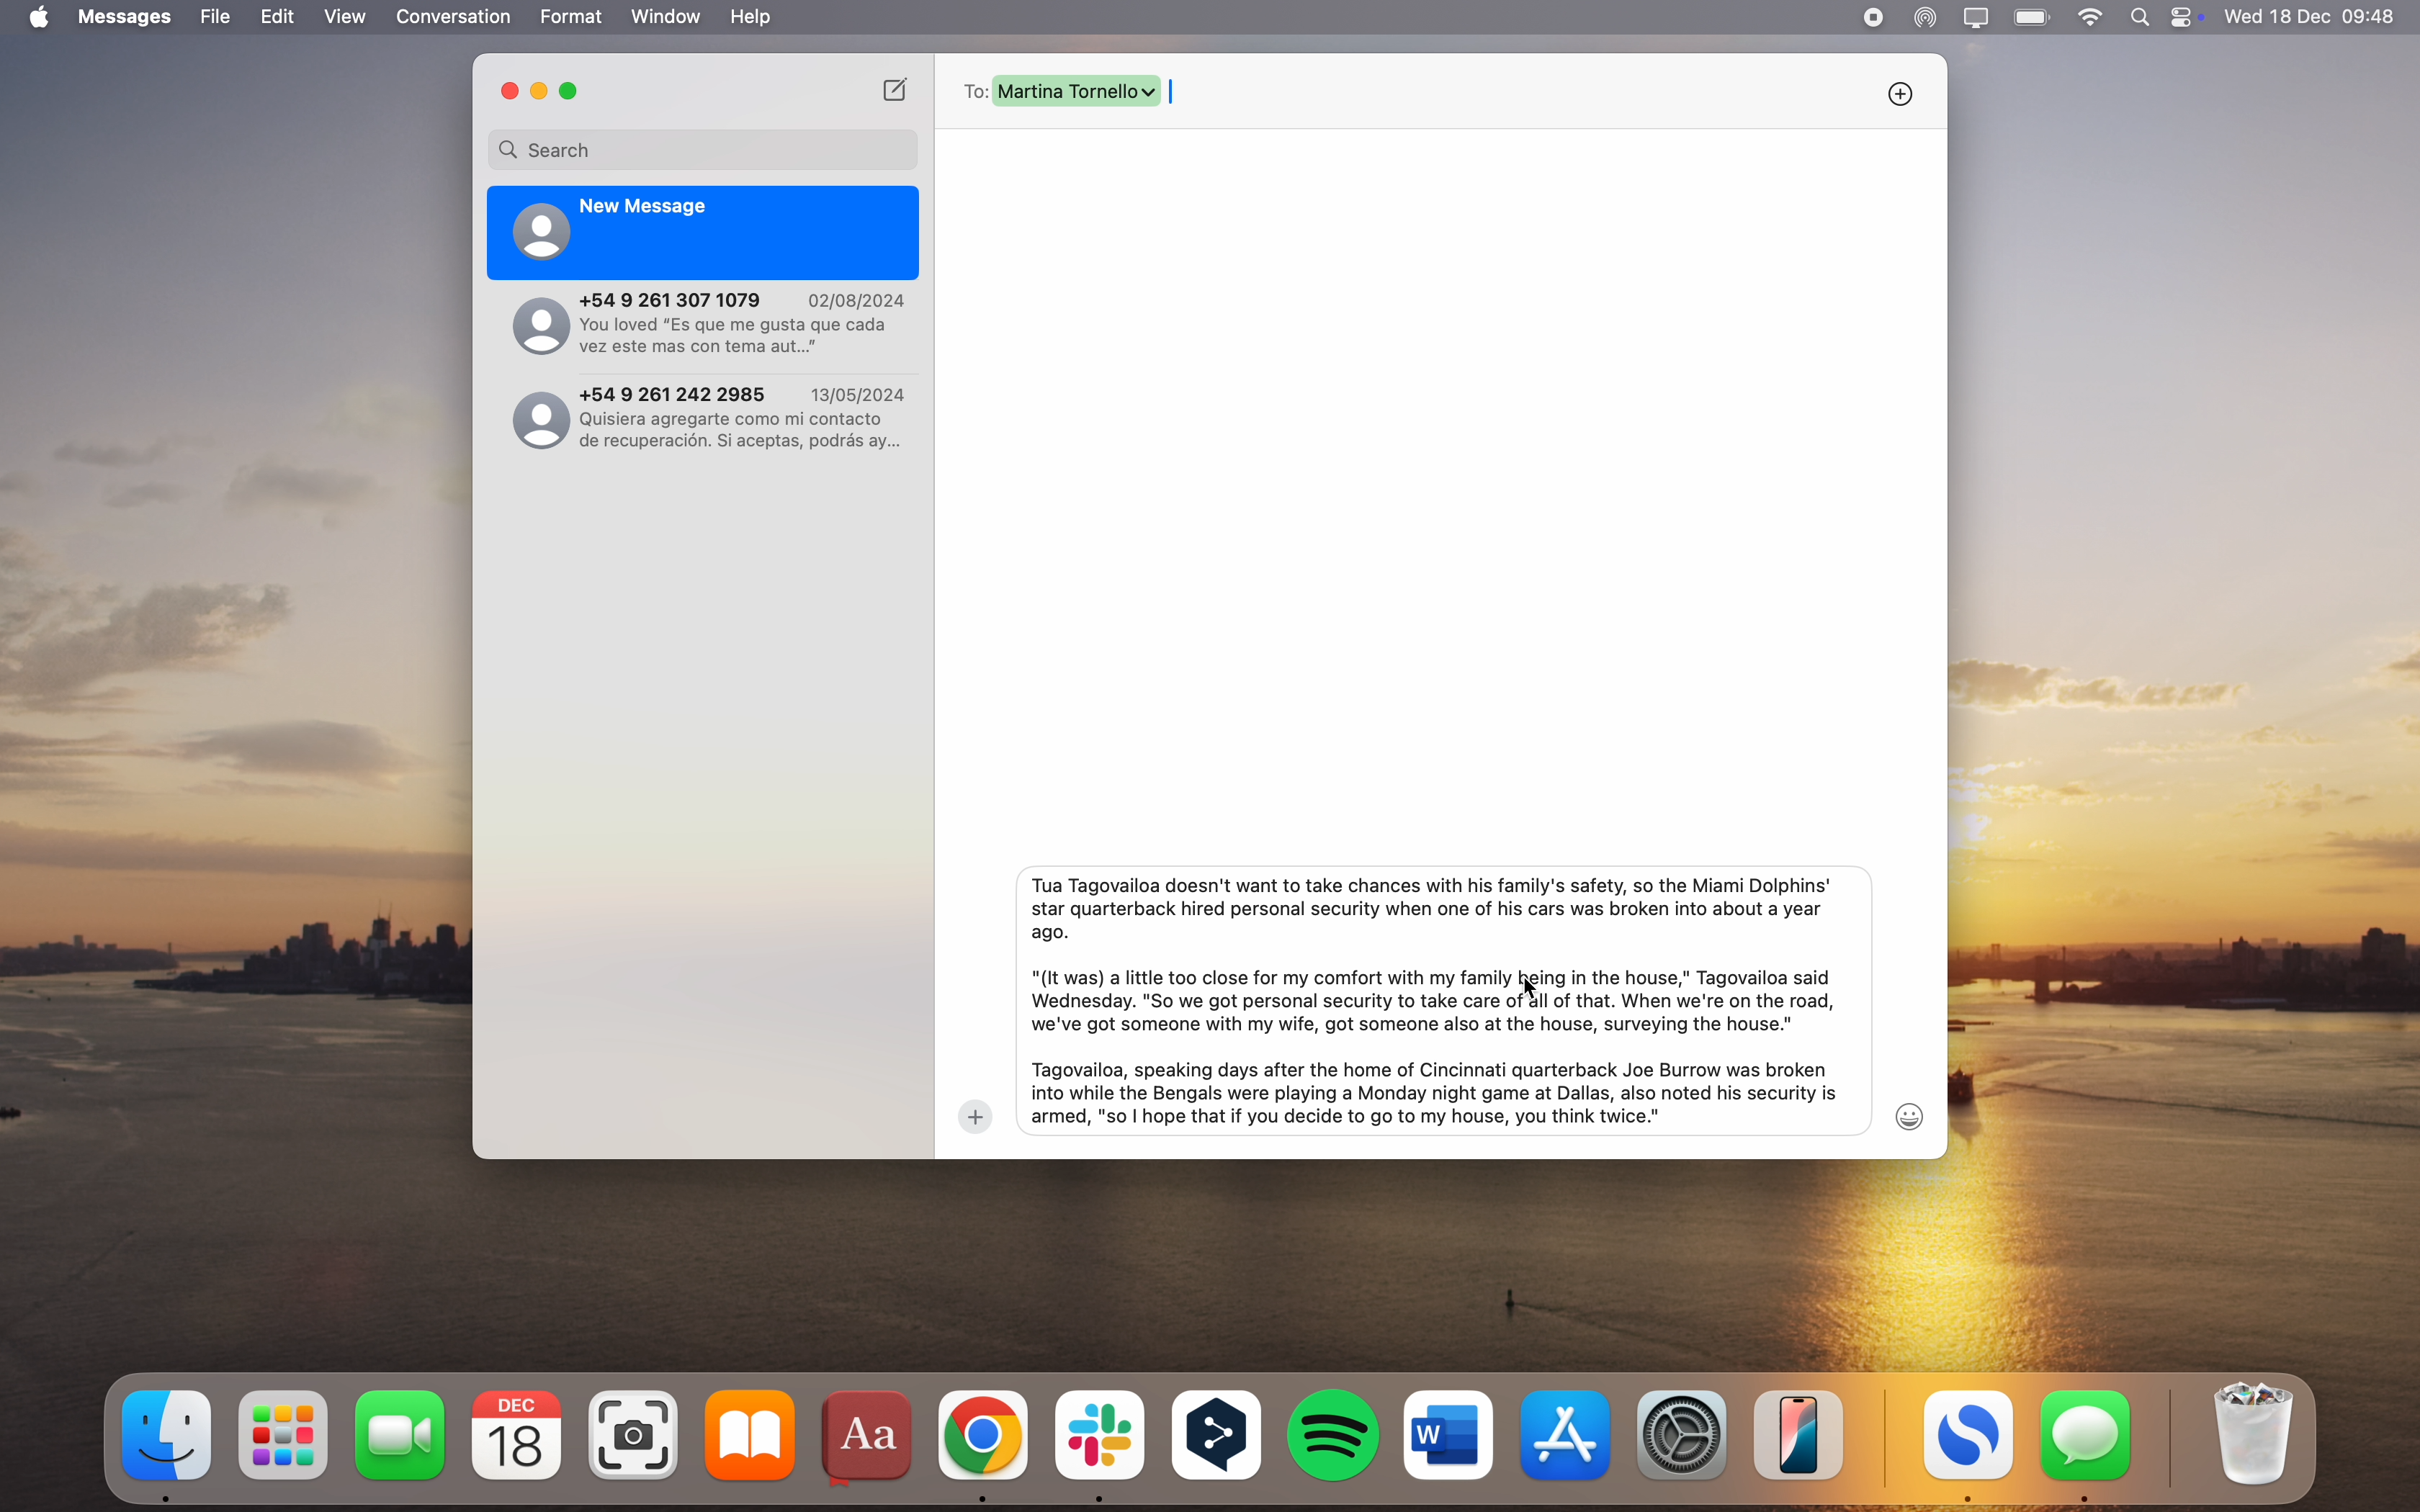 This screenshot has height=1512, width=2420. I want to click on settings, so click(1685, 1432).